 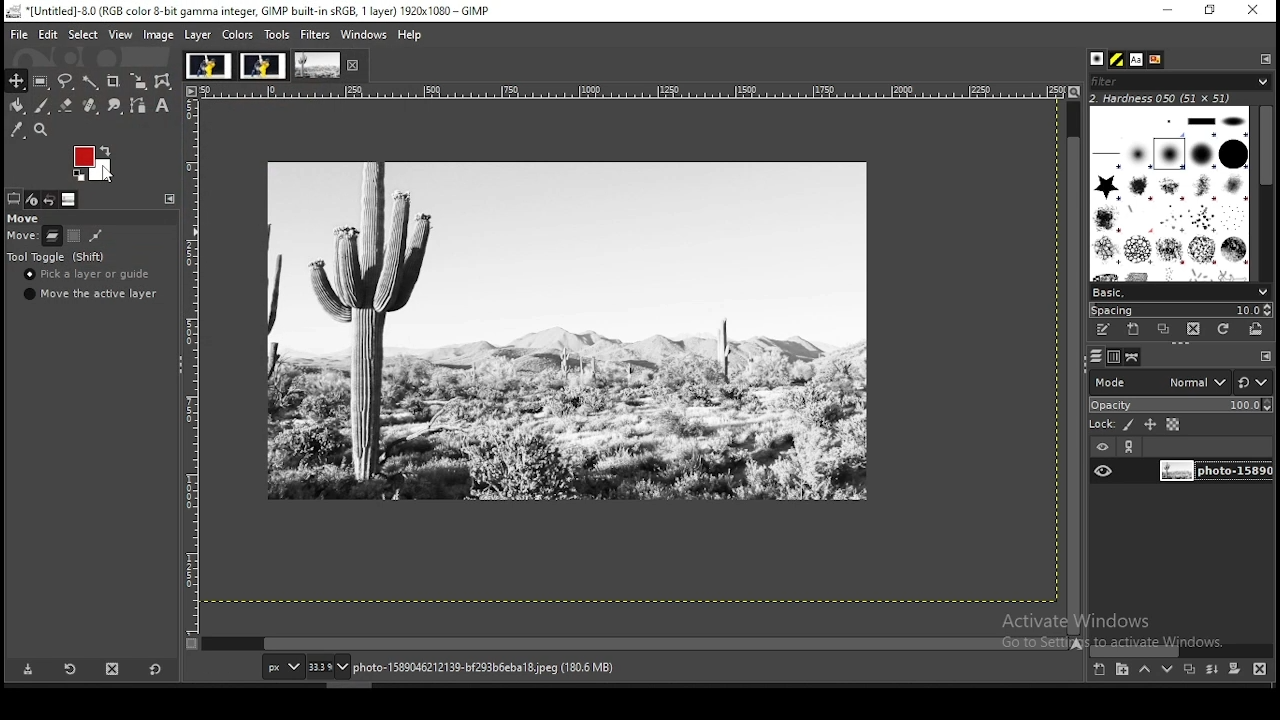 What do you see at coordinates (1121, 670) in the screenshot?
I see `new layer group` at bounding box center [1121, 670].